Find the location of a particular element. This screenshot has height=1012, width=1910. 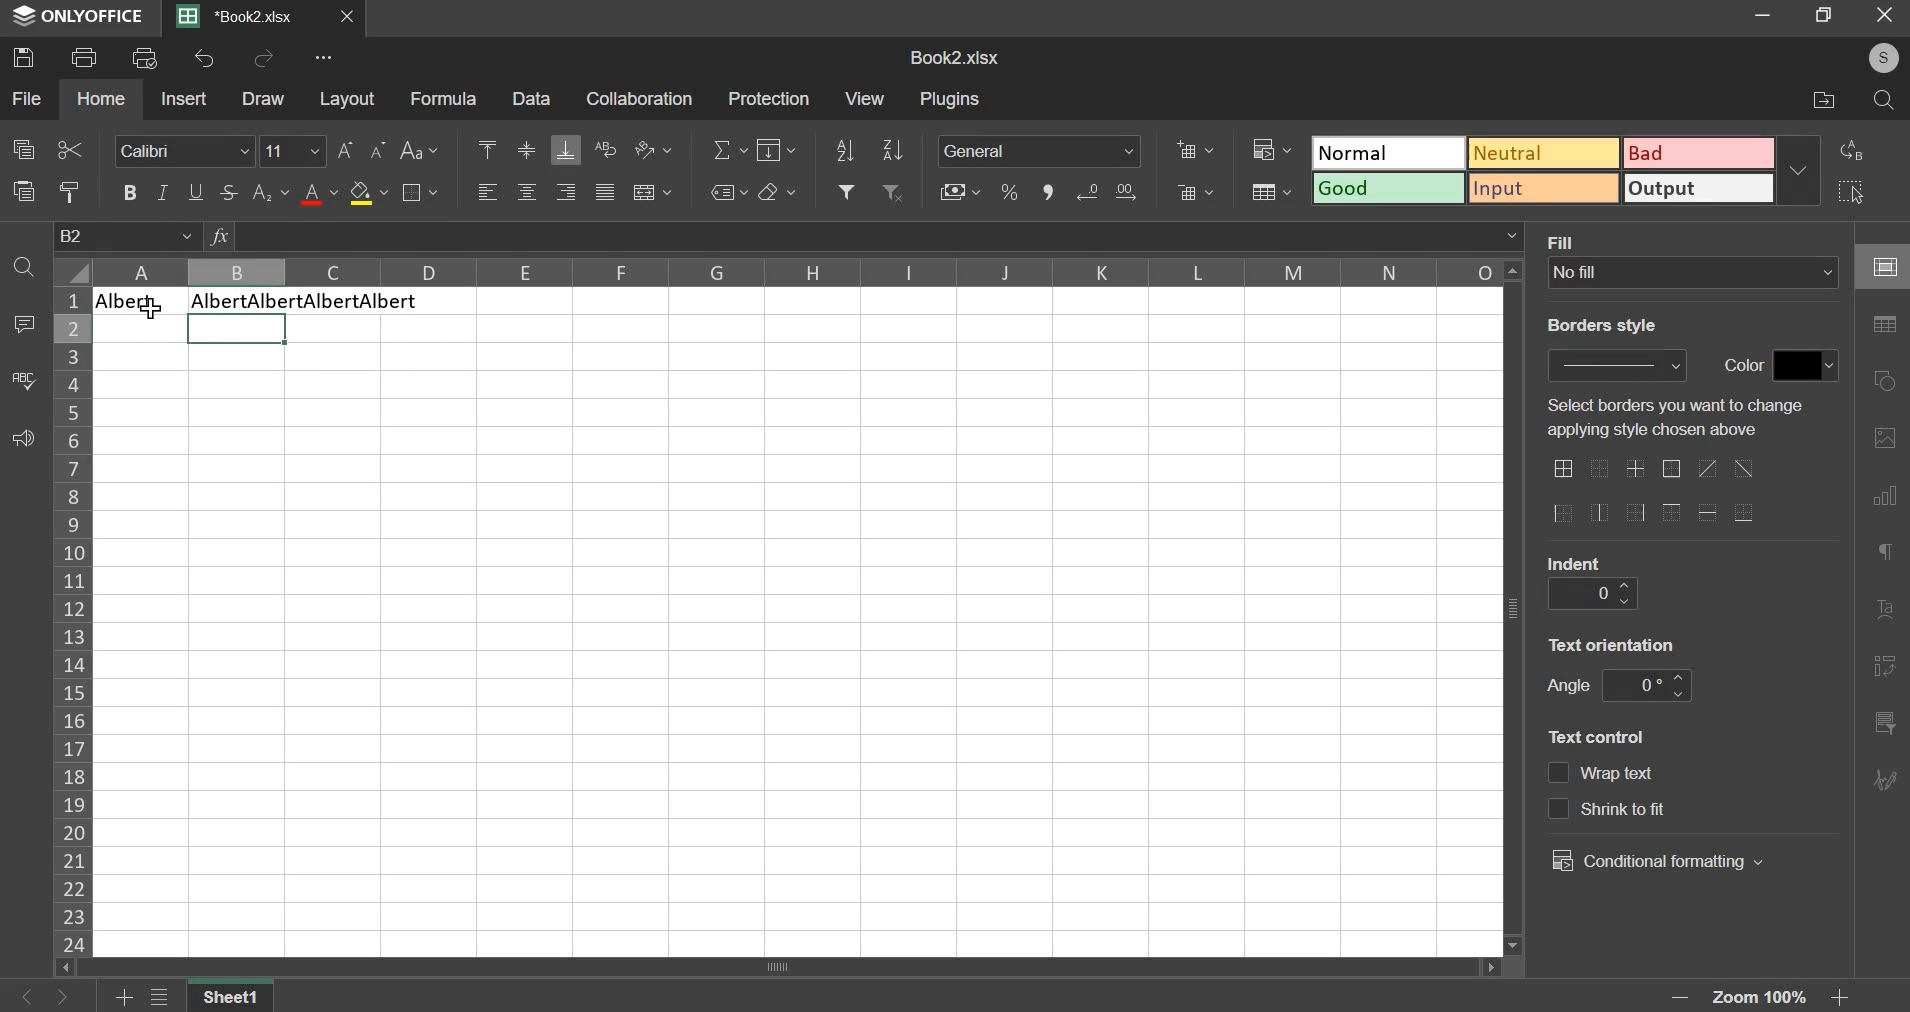

text is located at coordinates (1578, 560).